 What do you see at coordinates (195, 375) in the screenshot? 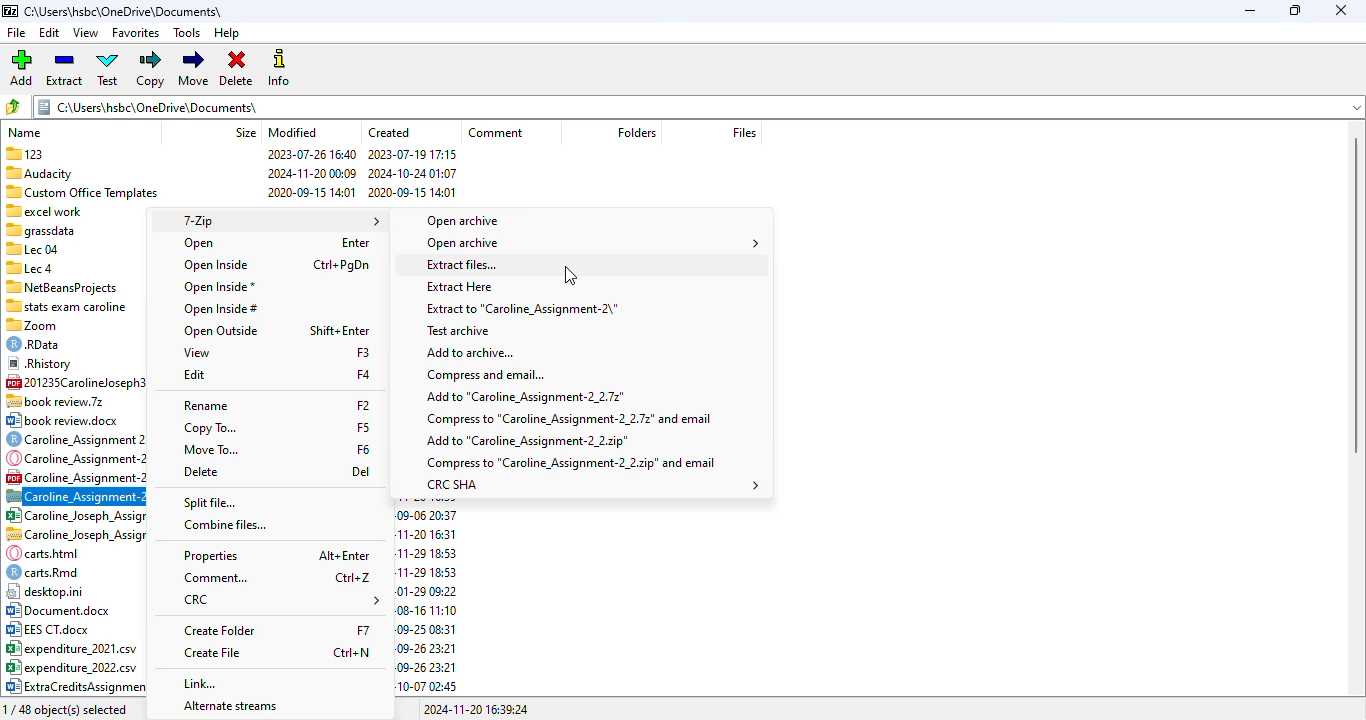
I see `edit` at bounding box center [195, 375].